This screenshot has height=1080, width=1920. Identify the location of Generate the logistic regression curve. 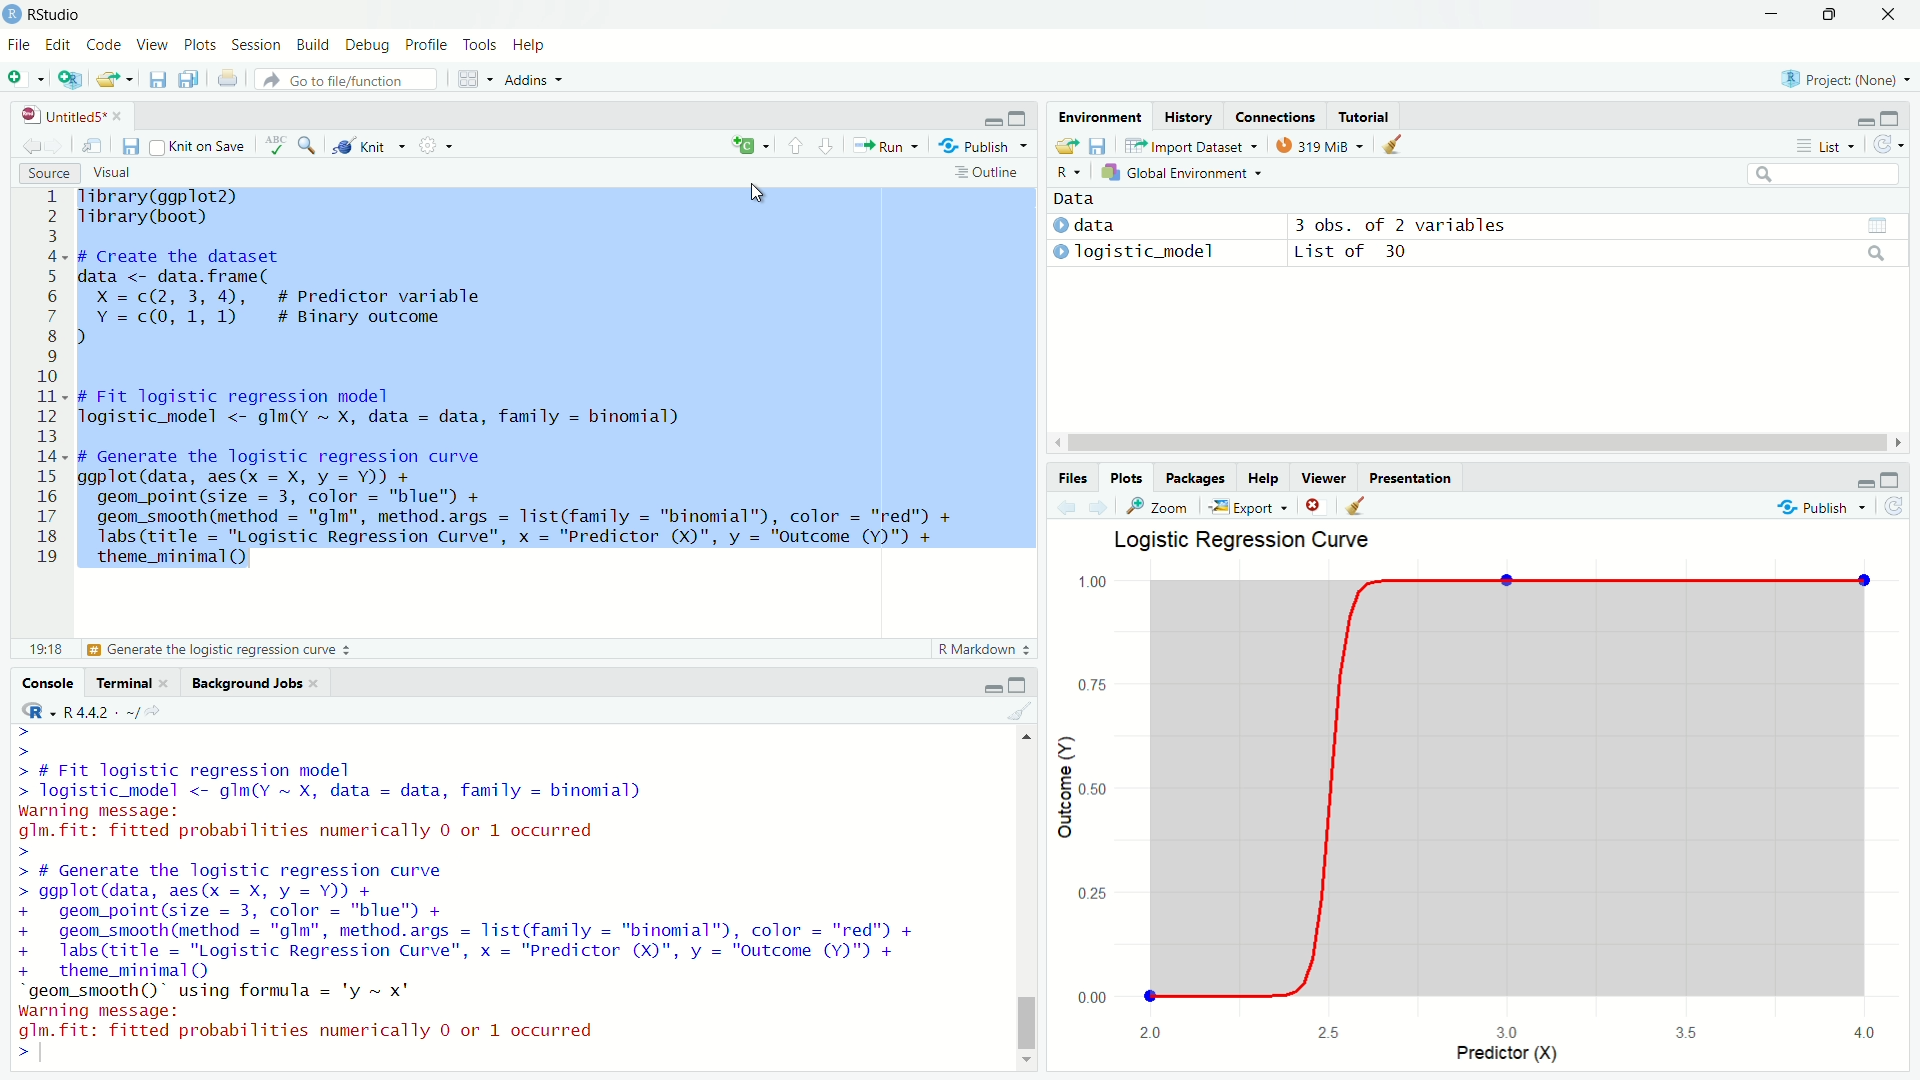
(221, 650).